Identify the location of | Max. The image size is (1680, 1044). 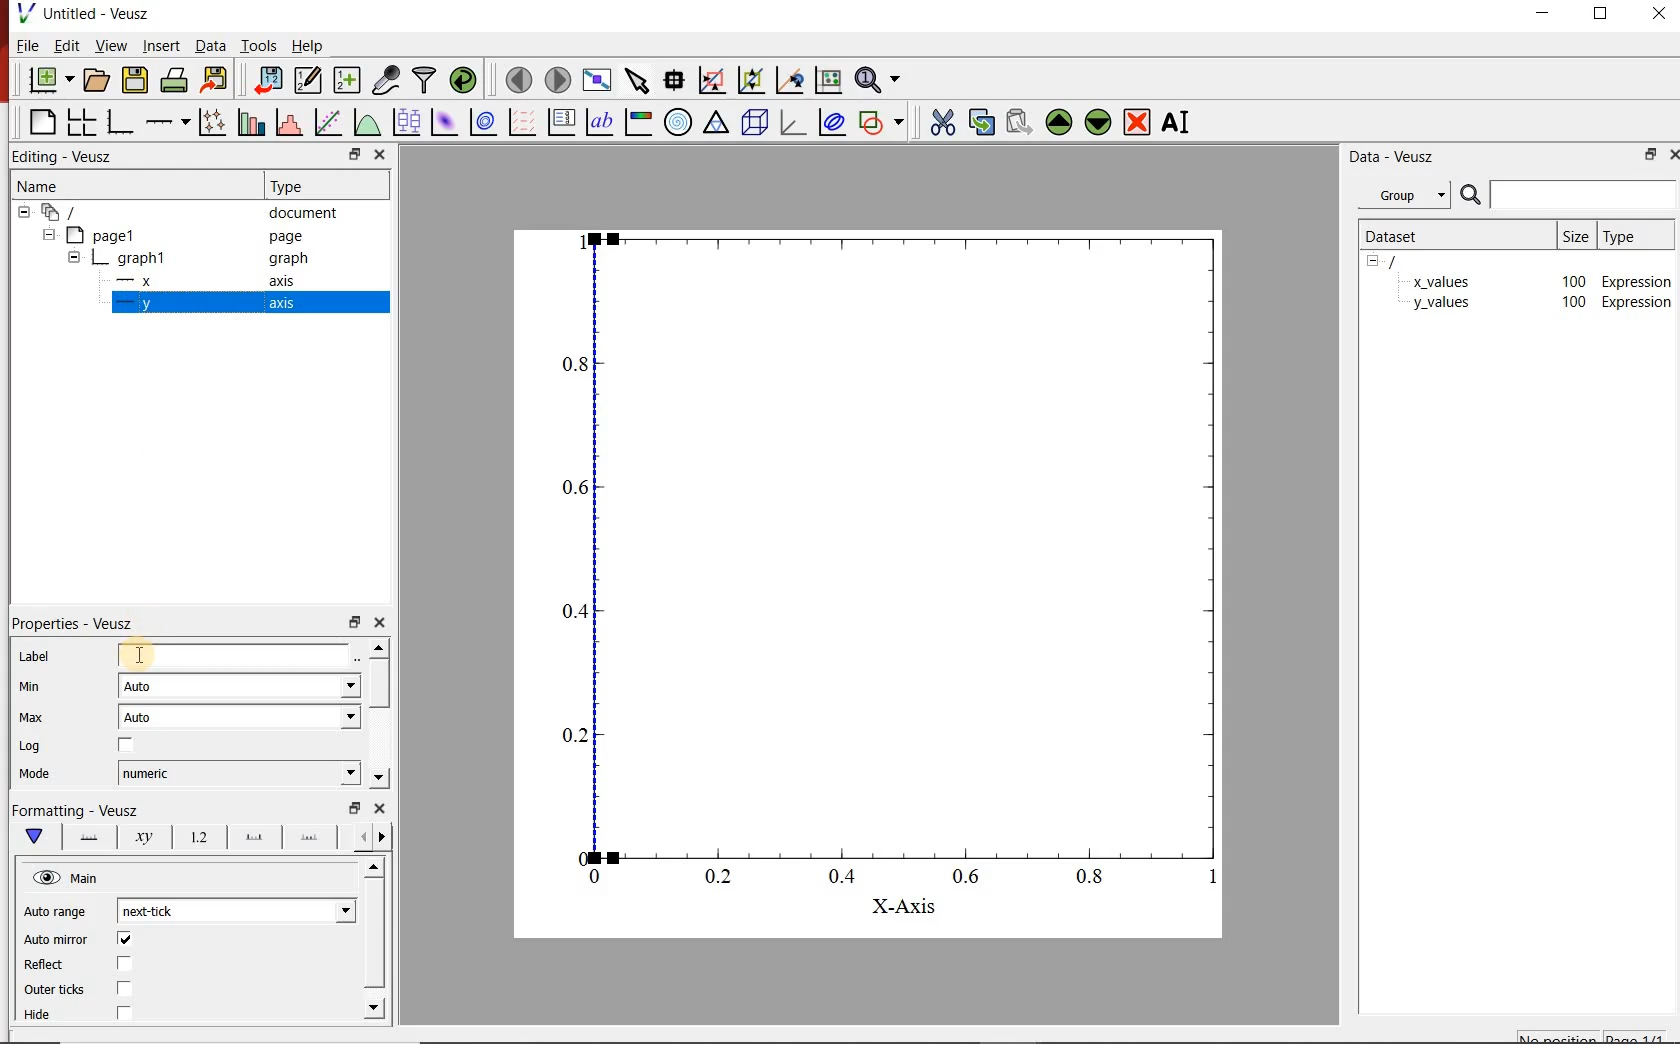
(32, 720).